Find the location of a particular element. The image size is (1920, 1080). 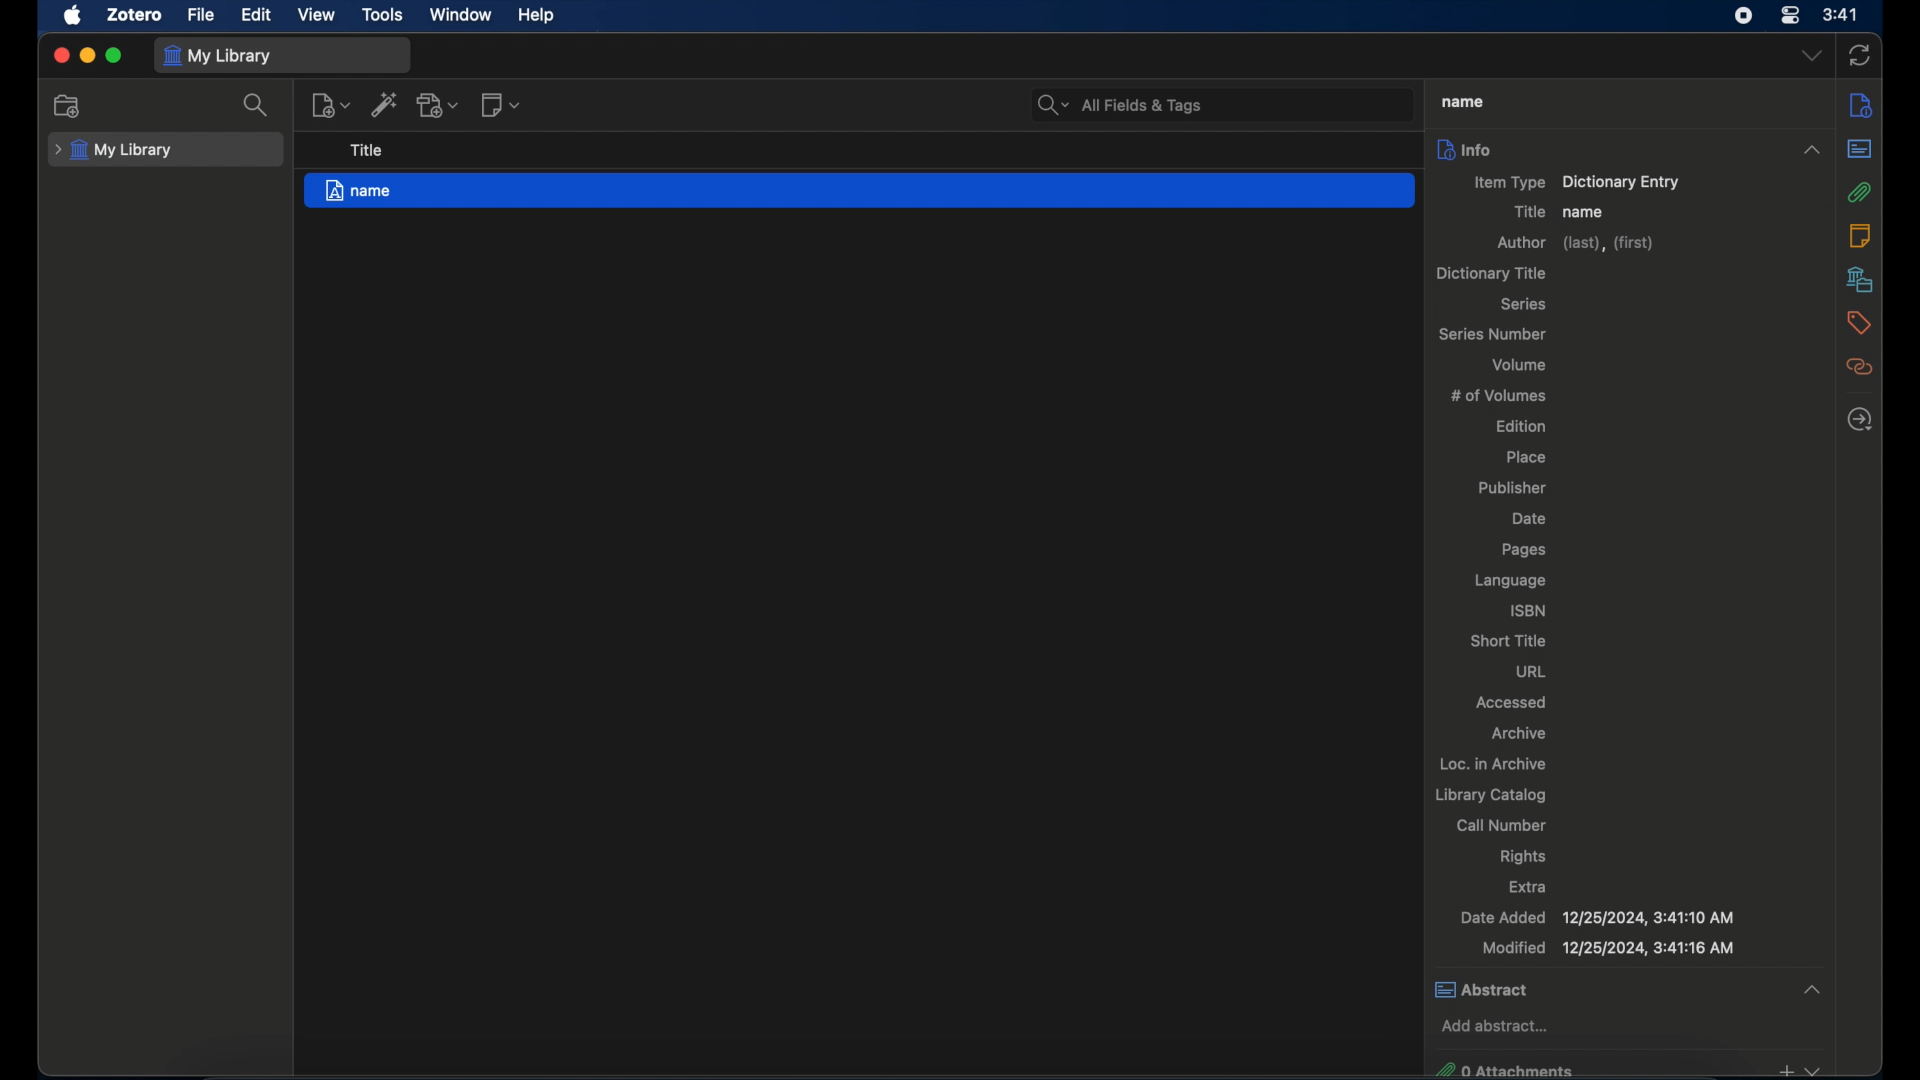

tools is located at coordinates (383, 15).